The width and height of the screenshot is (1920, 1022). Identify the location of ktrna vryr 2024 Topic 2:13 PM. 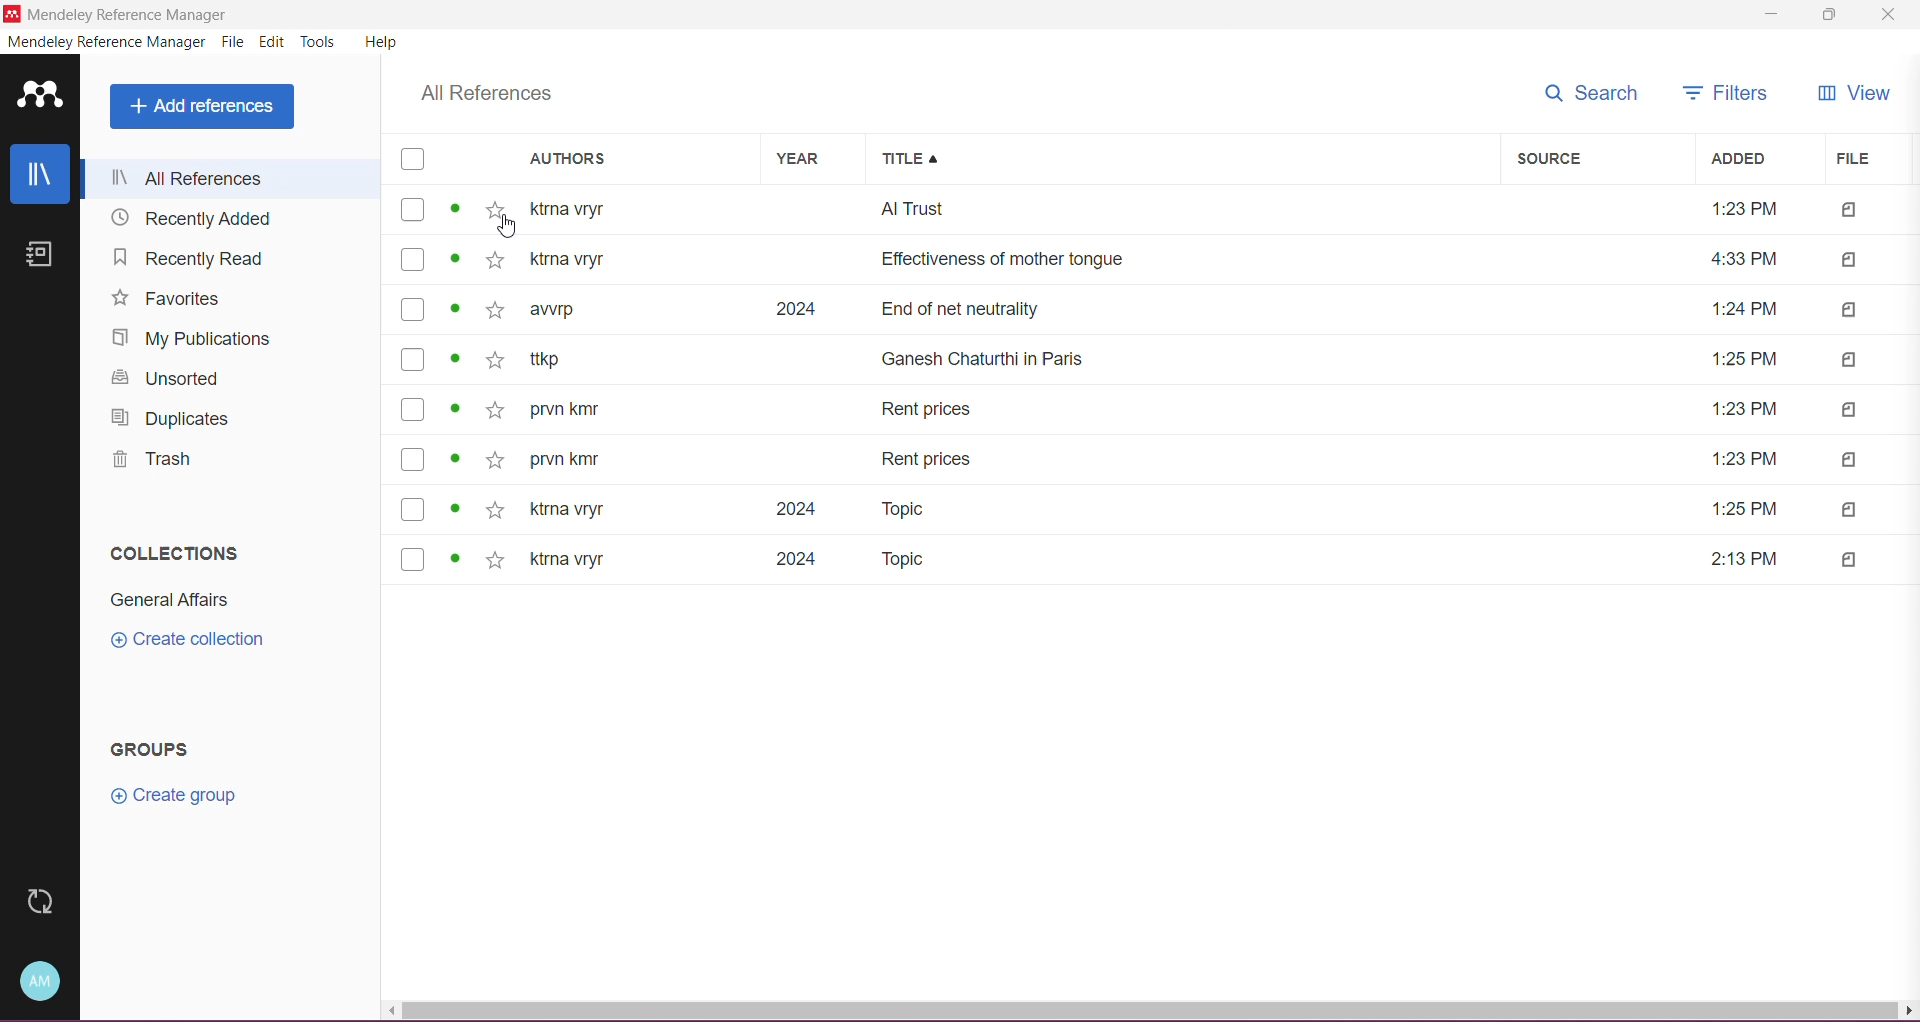
(1158, 560).